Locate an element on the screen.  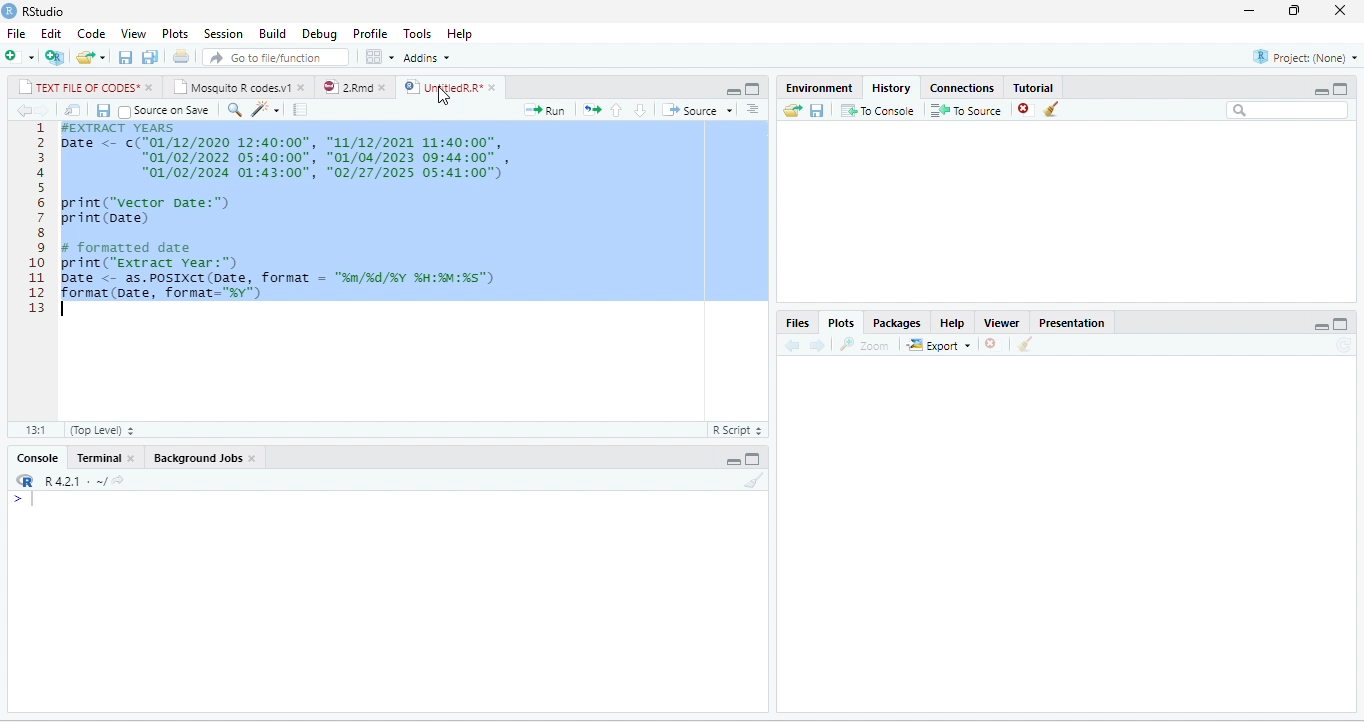
Export is located at coordinates (940, 344).